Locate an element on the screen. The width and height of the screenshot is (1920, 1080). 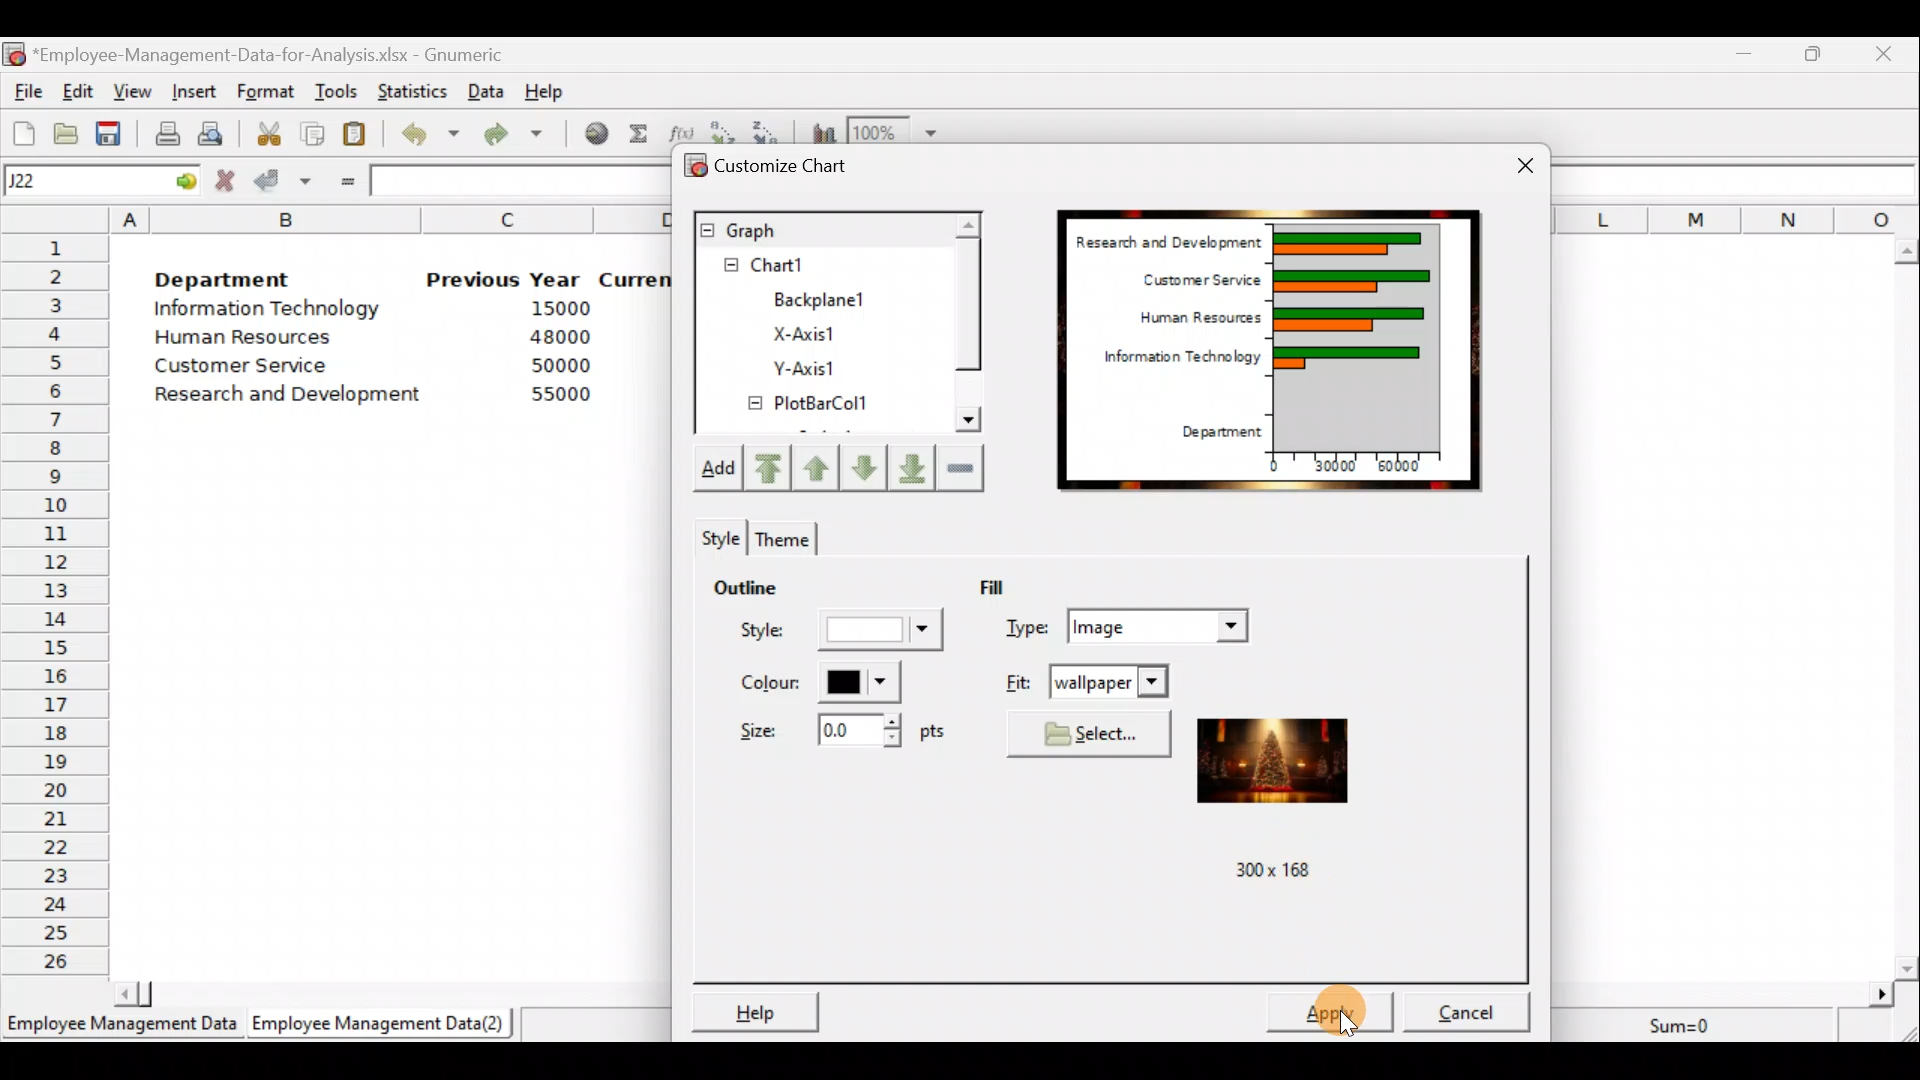
Move upward is located at coordinates (774, 467).